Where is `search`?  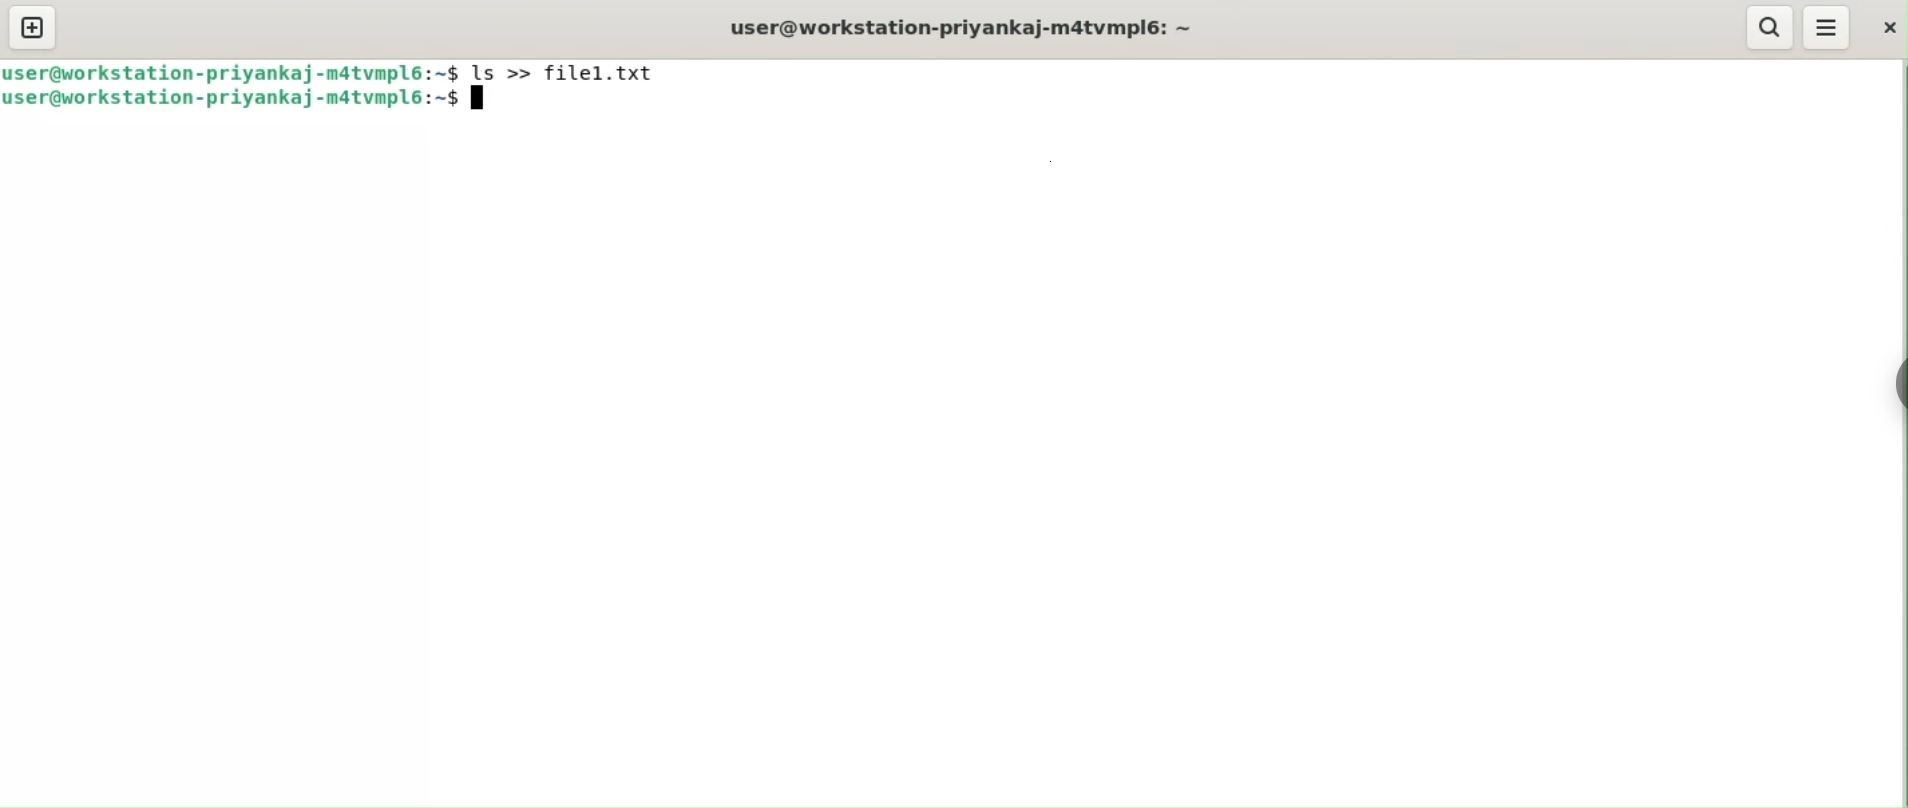 search is located at coordinates (1768, 27).